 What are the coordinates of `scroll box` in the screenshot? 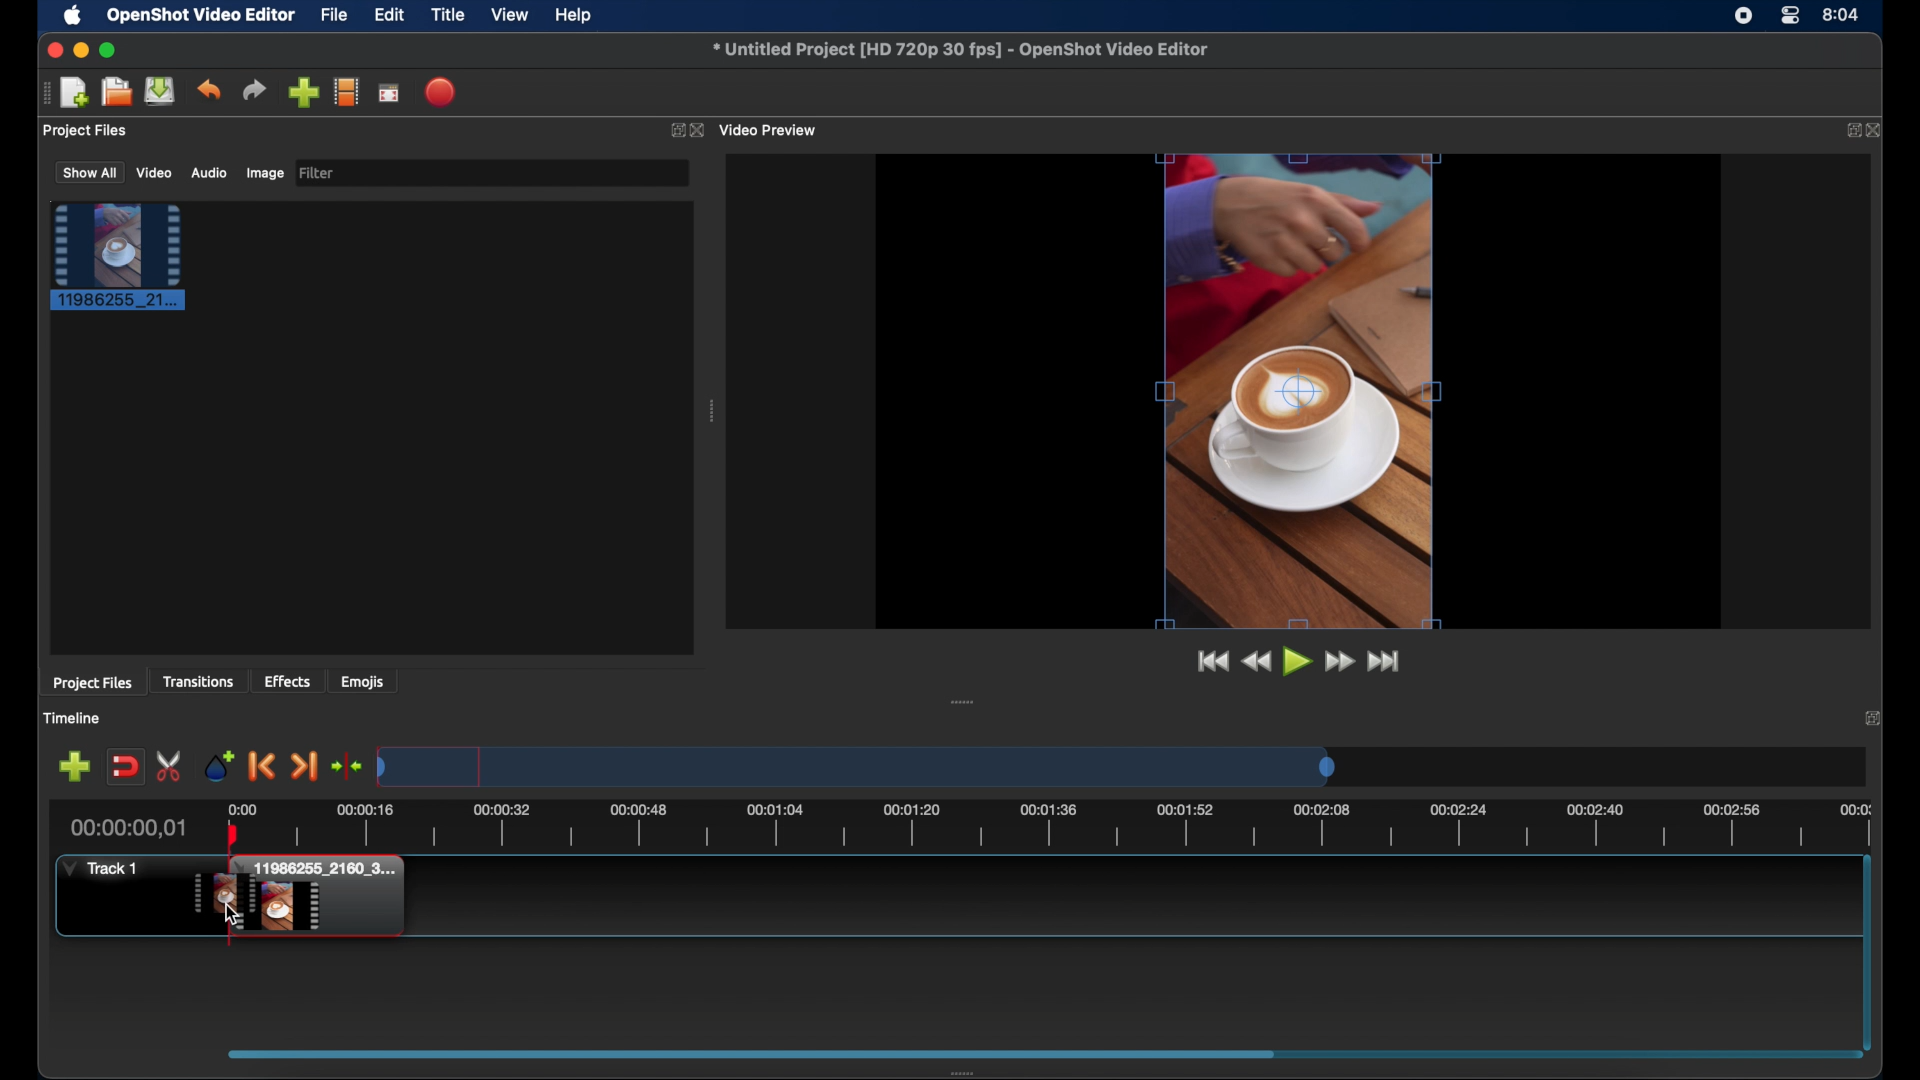 It's located at (749, 1051).